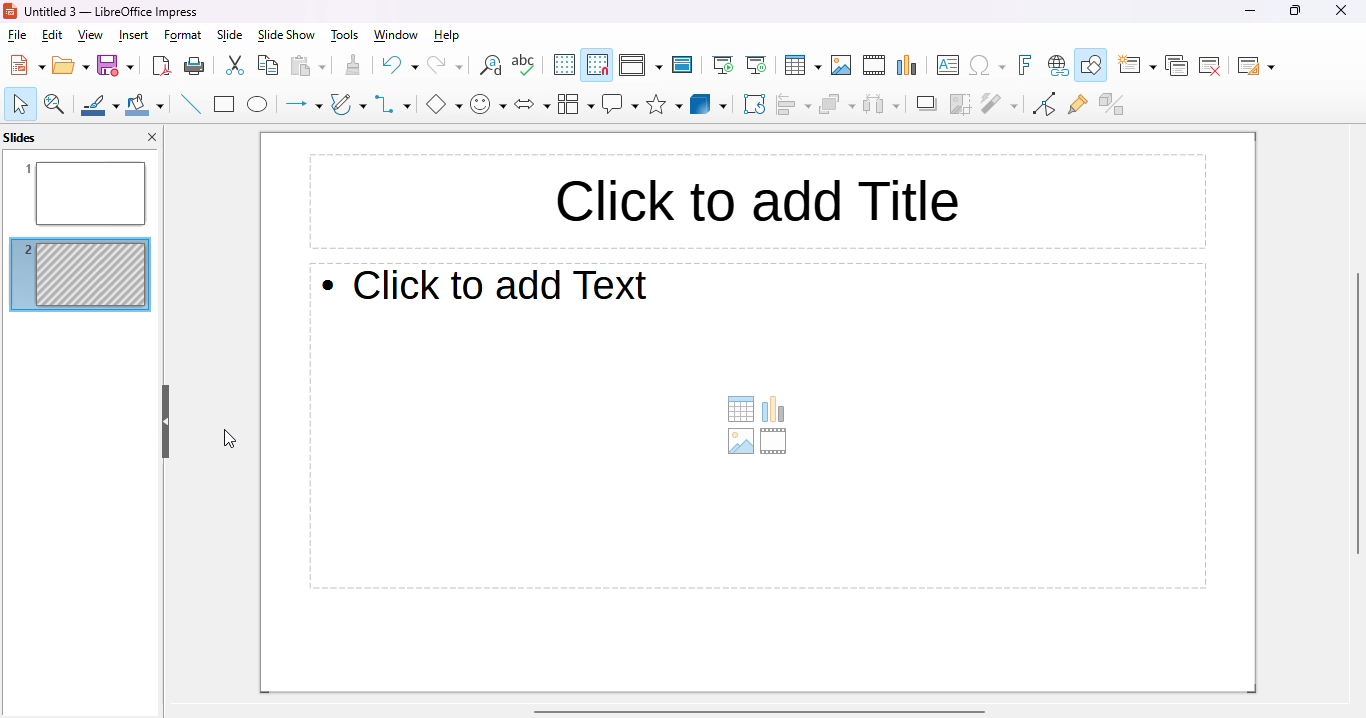 The image size is (1366, 718). I want to click on display grid, so click(564, 65).